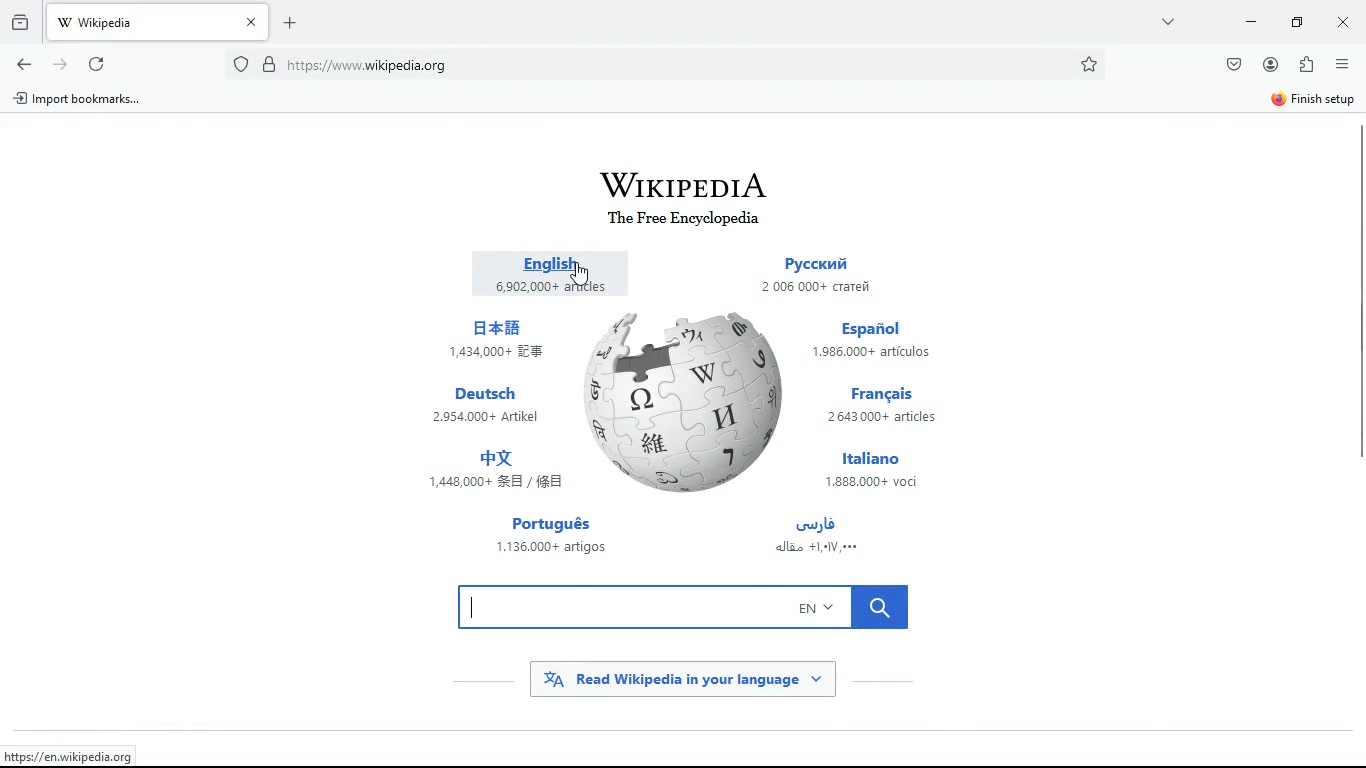 This screenshot has width=1366, height=768. What do you see at coordinates (1308, 98) in the screenshot?
I see `finish setup` at bounding box center [1308, 98].